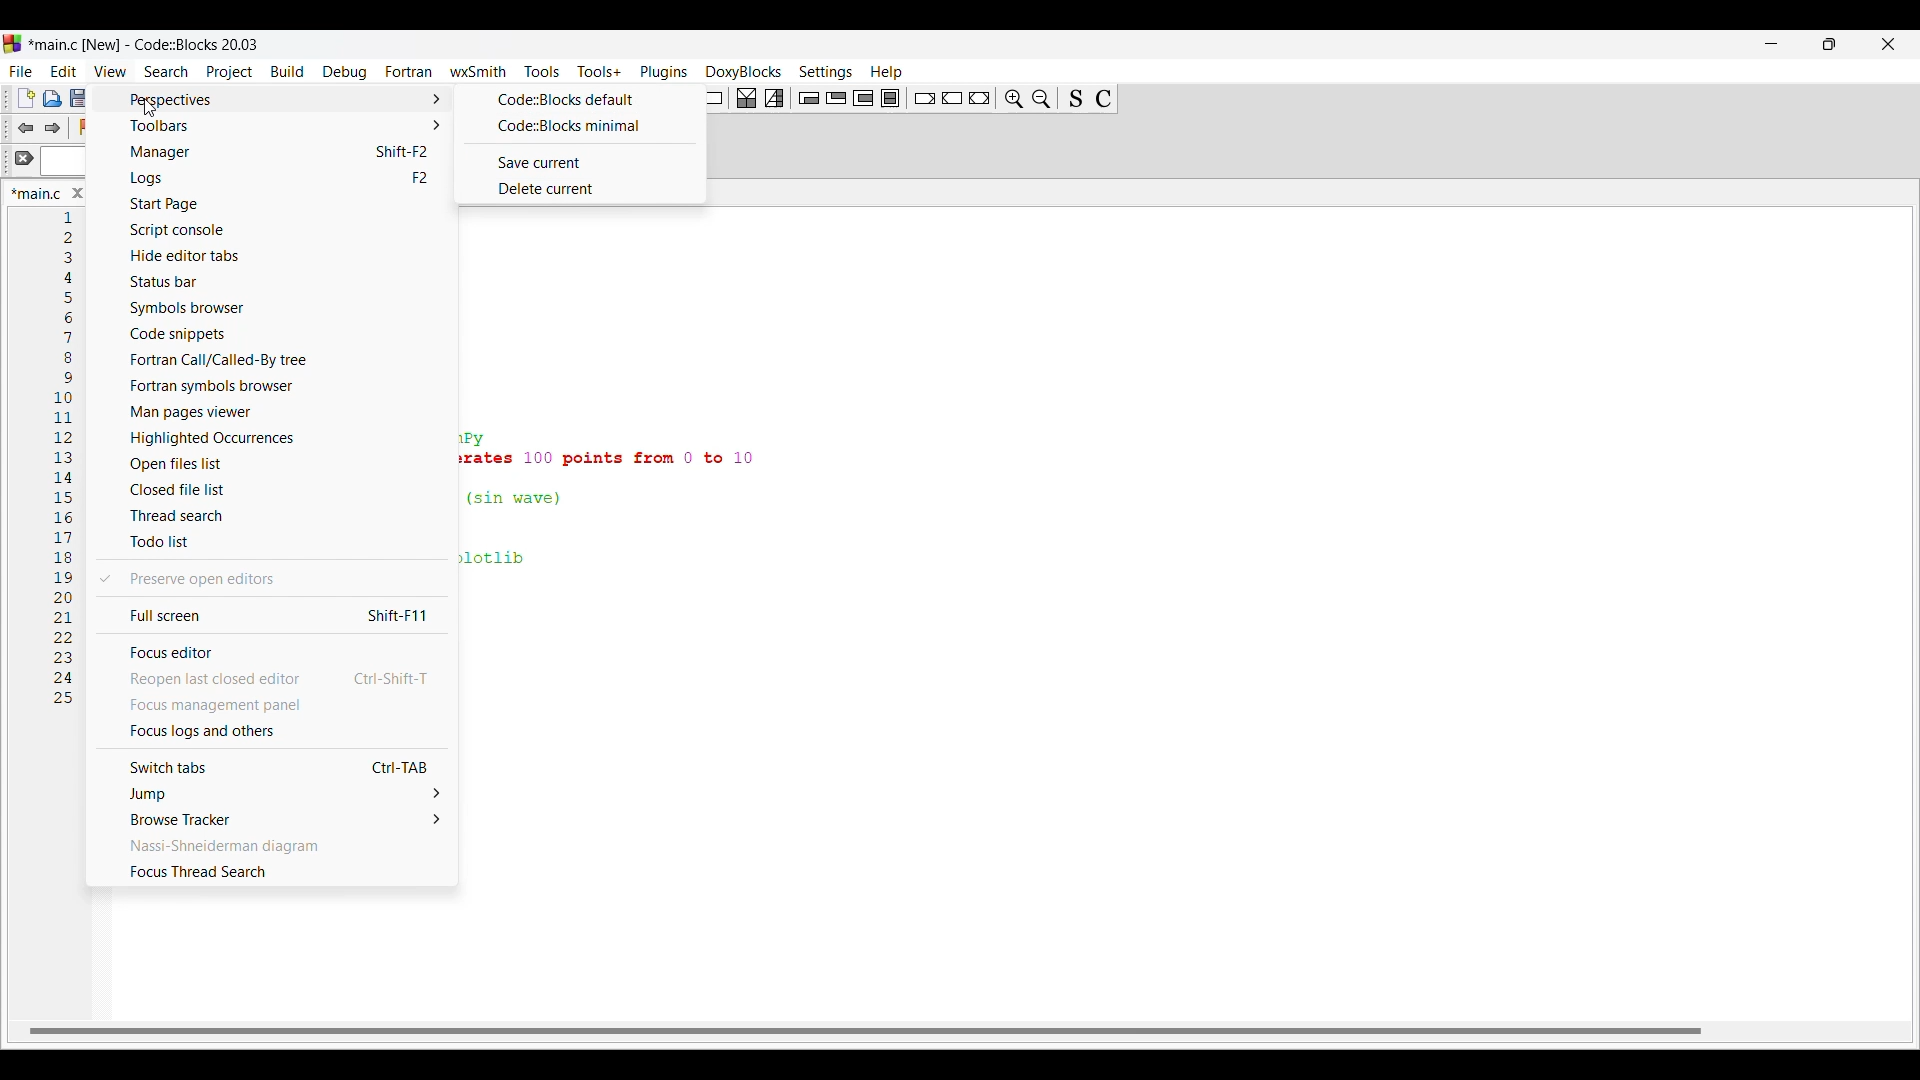 The height and width of the screenshot is (1080, 1920). I want to click on Toggle source, so click(1076, 98).